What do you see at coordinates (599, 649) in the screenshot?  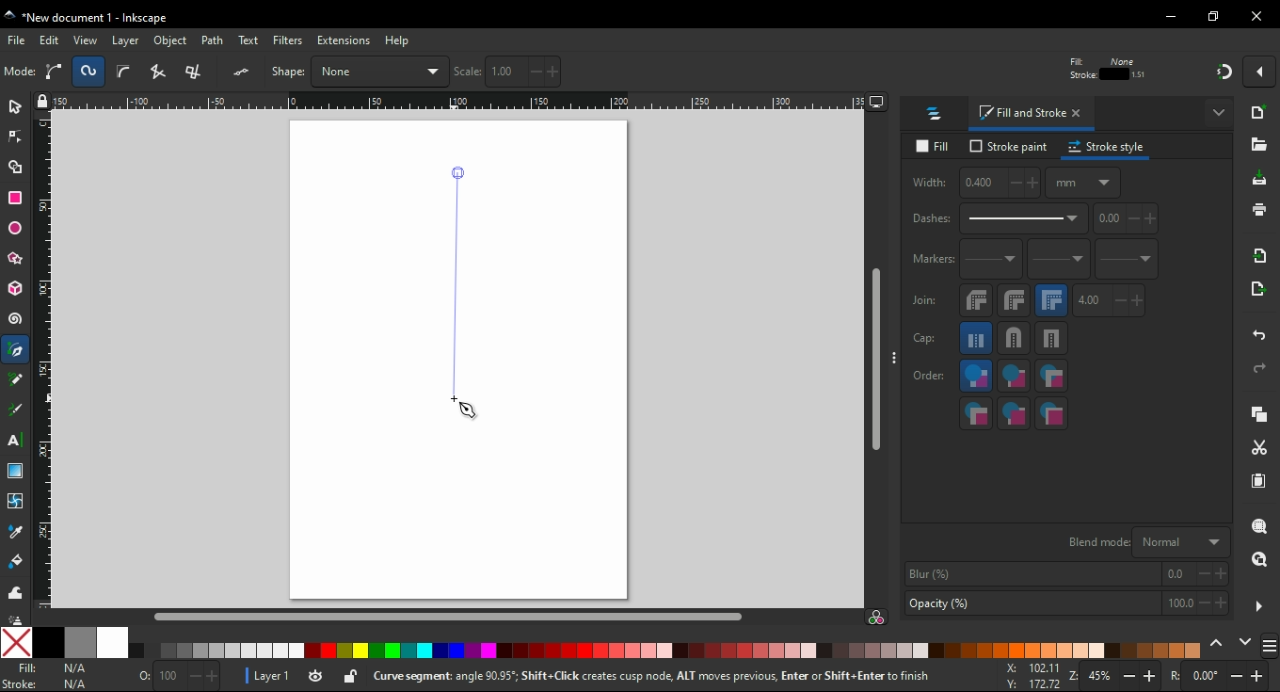 I see `color tone pallete` at bounding box center [599, 649].